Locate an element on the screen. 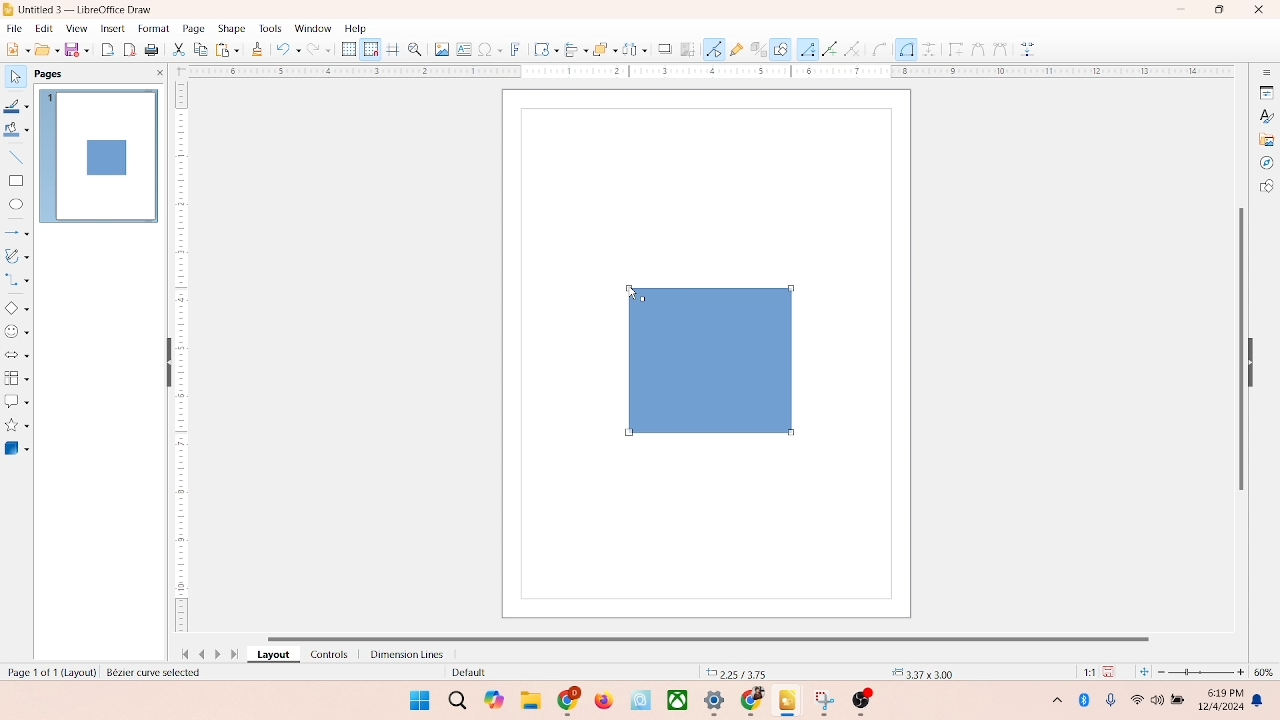 This screenshot has height=720, width=1280. 3D shape is located at coordinates (17, 448).